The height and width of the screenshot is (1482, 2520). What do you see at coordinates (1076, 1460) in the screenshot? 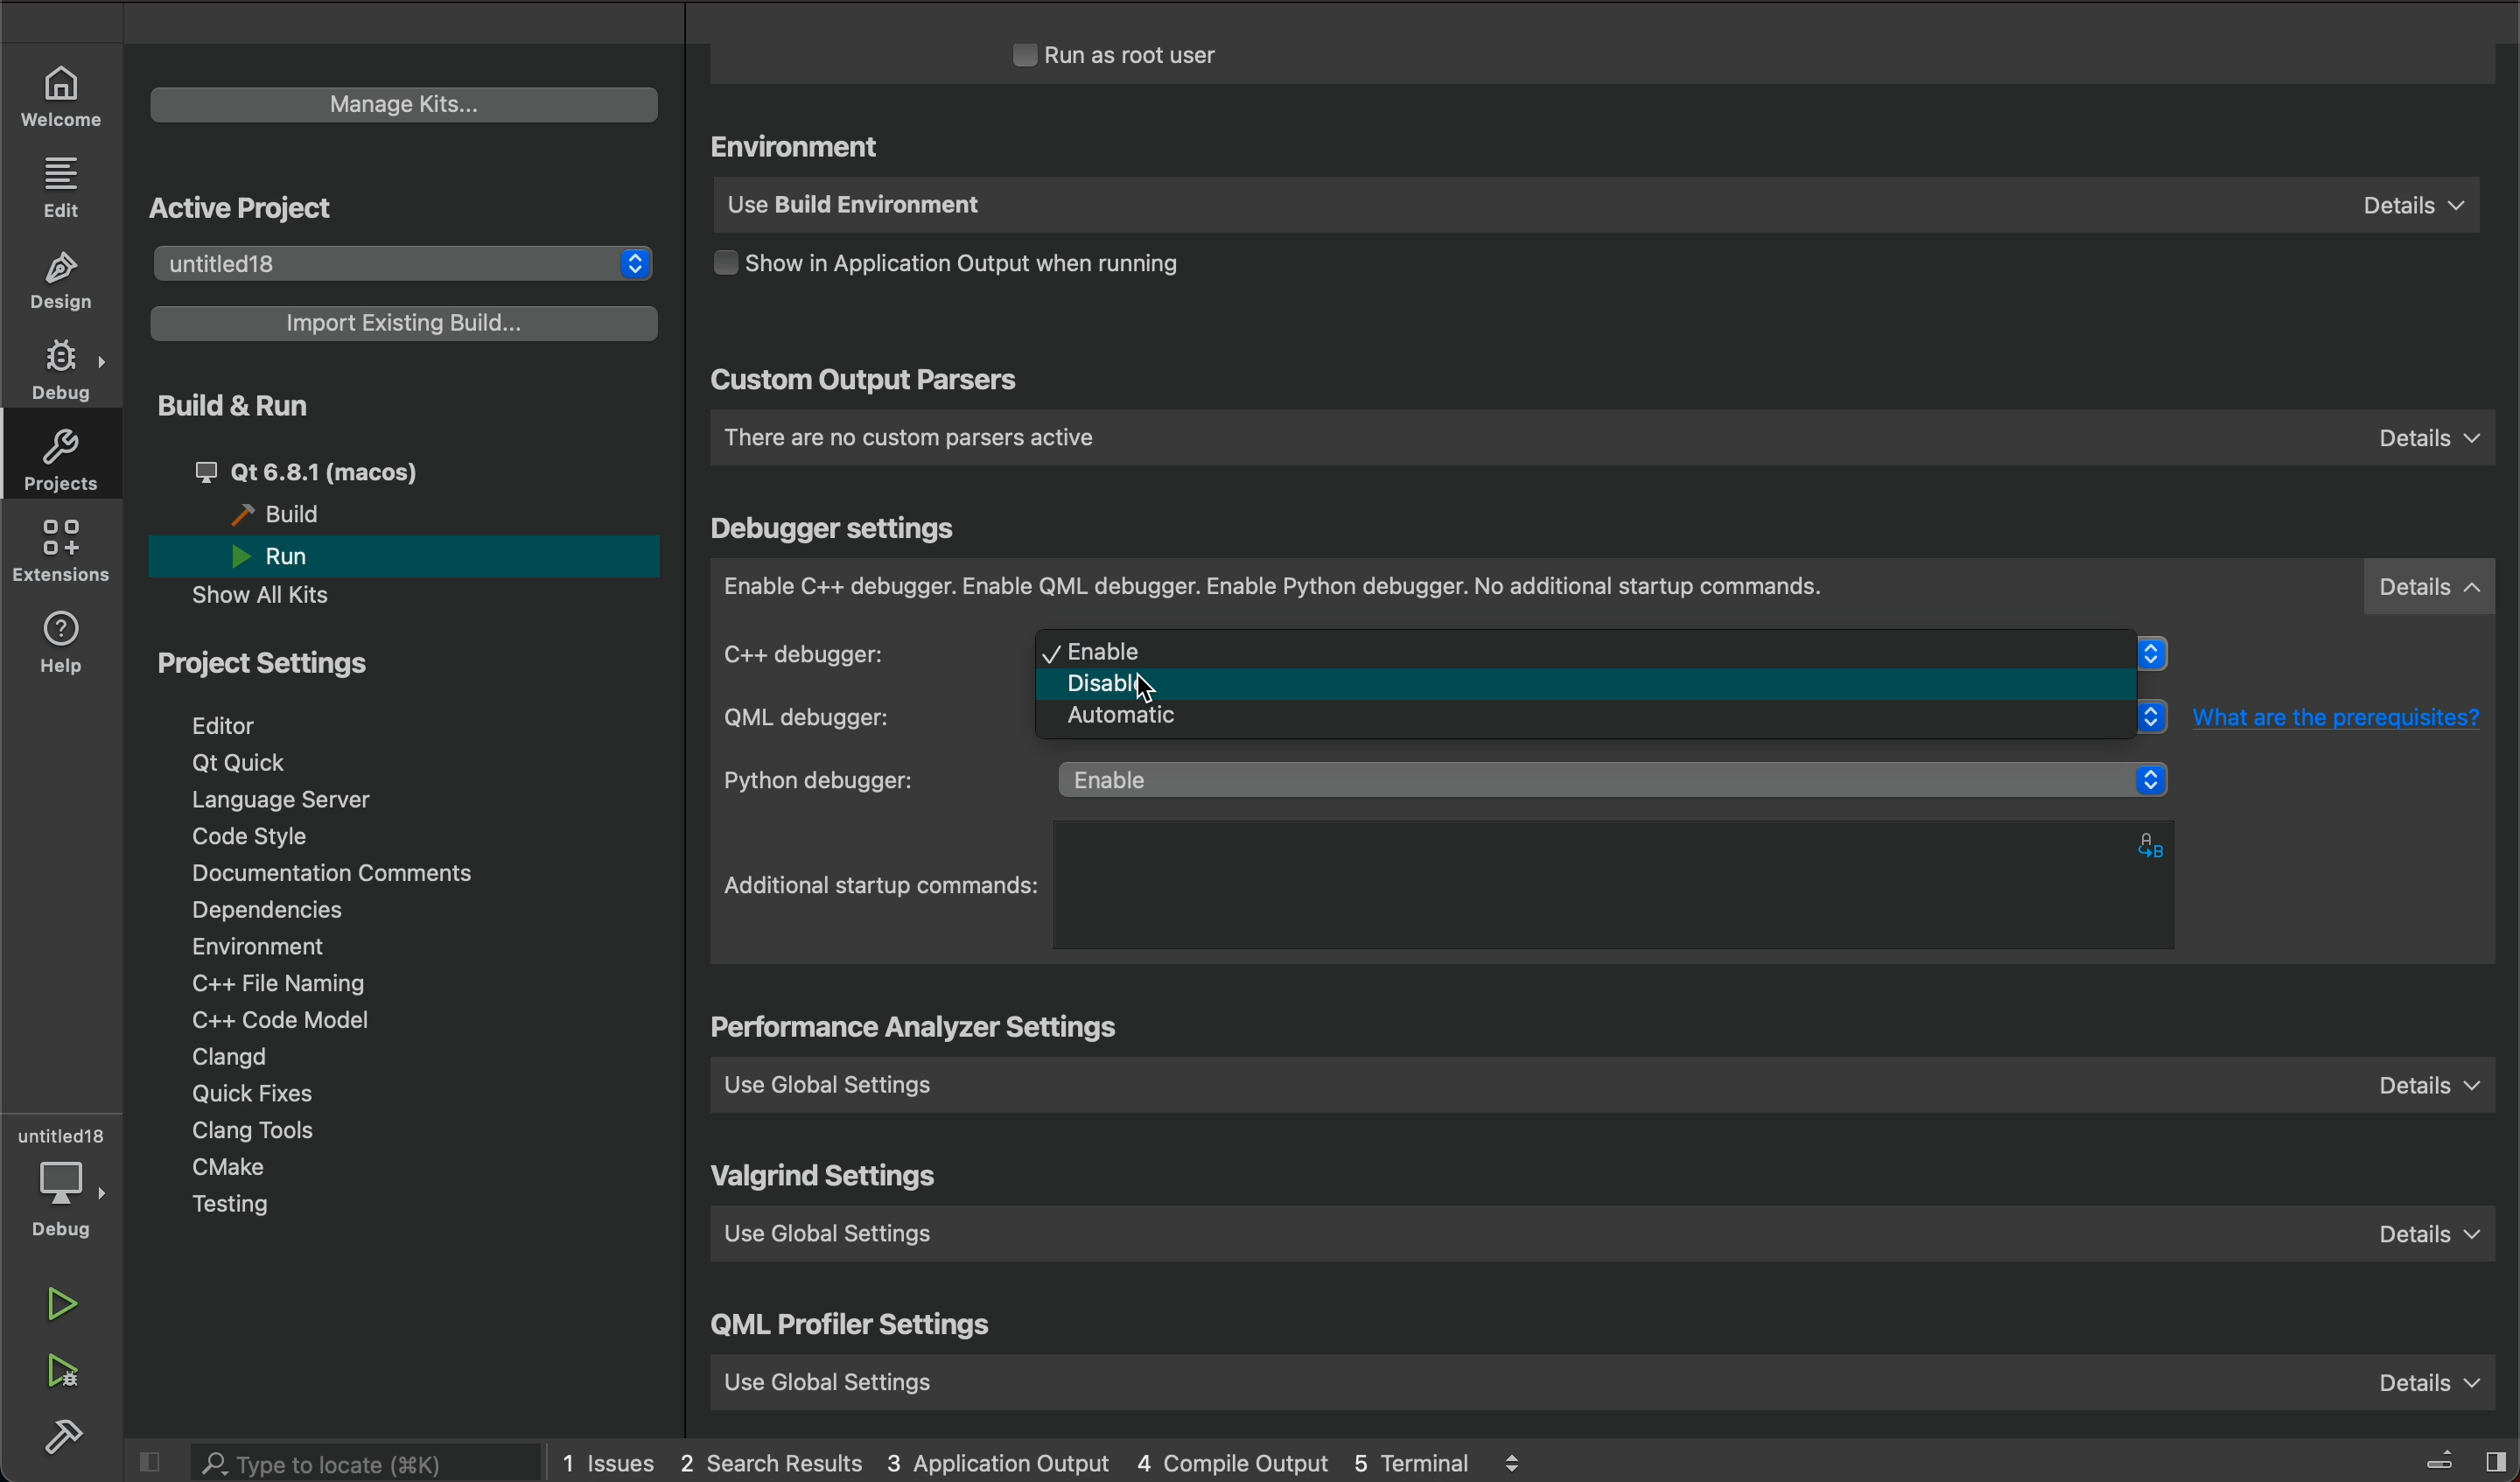
I see `logs` at bounding box center [1076, 1460].